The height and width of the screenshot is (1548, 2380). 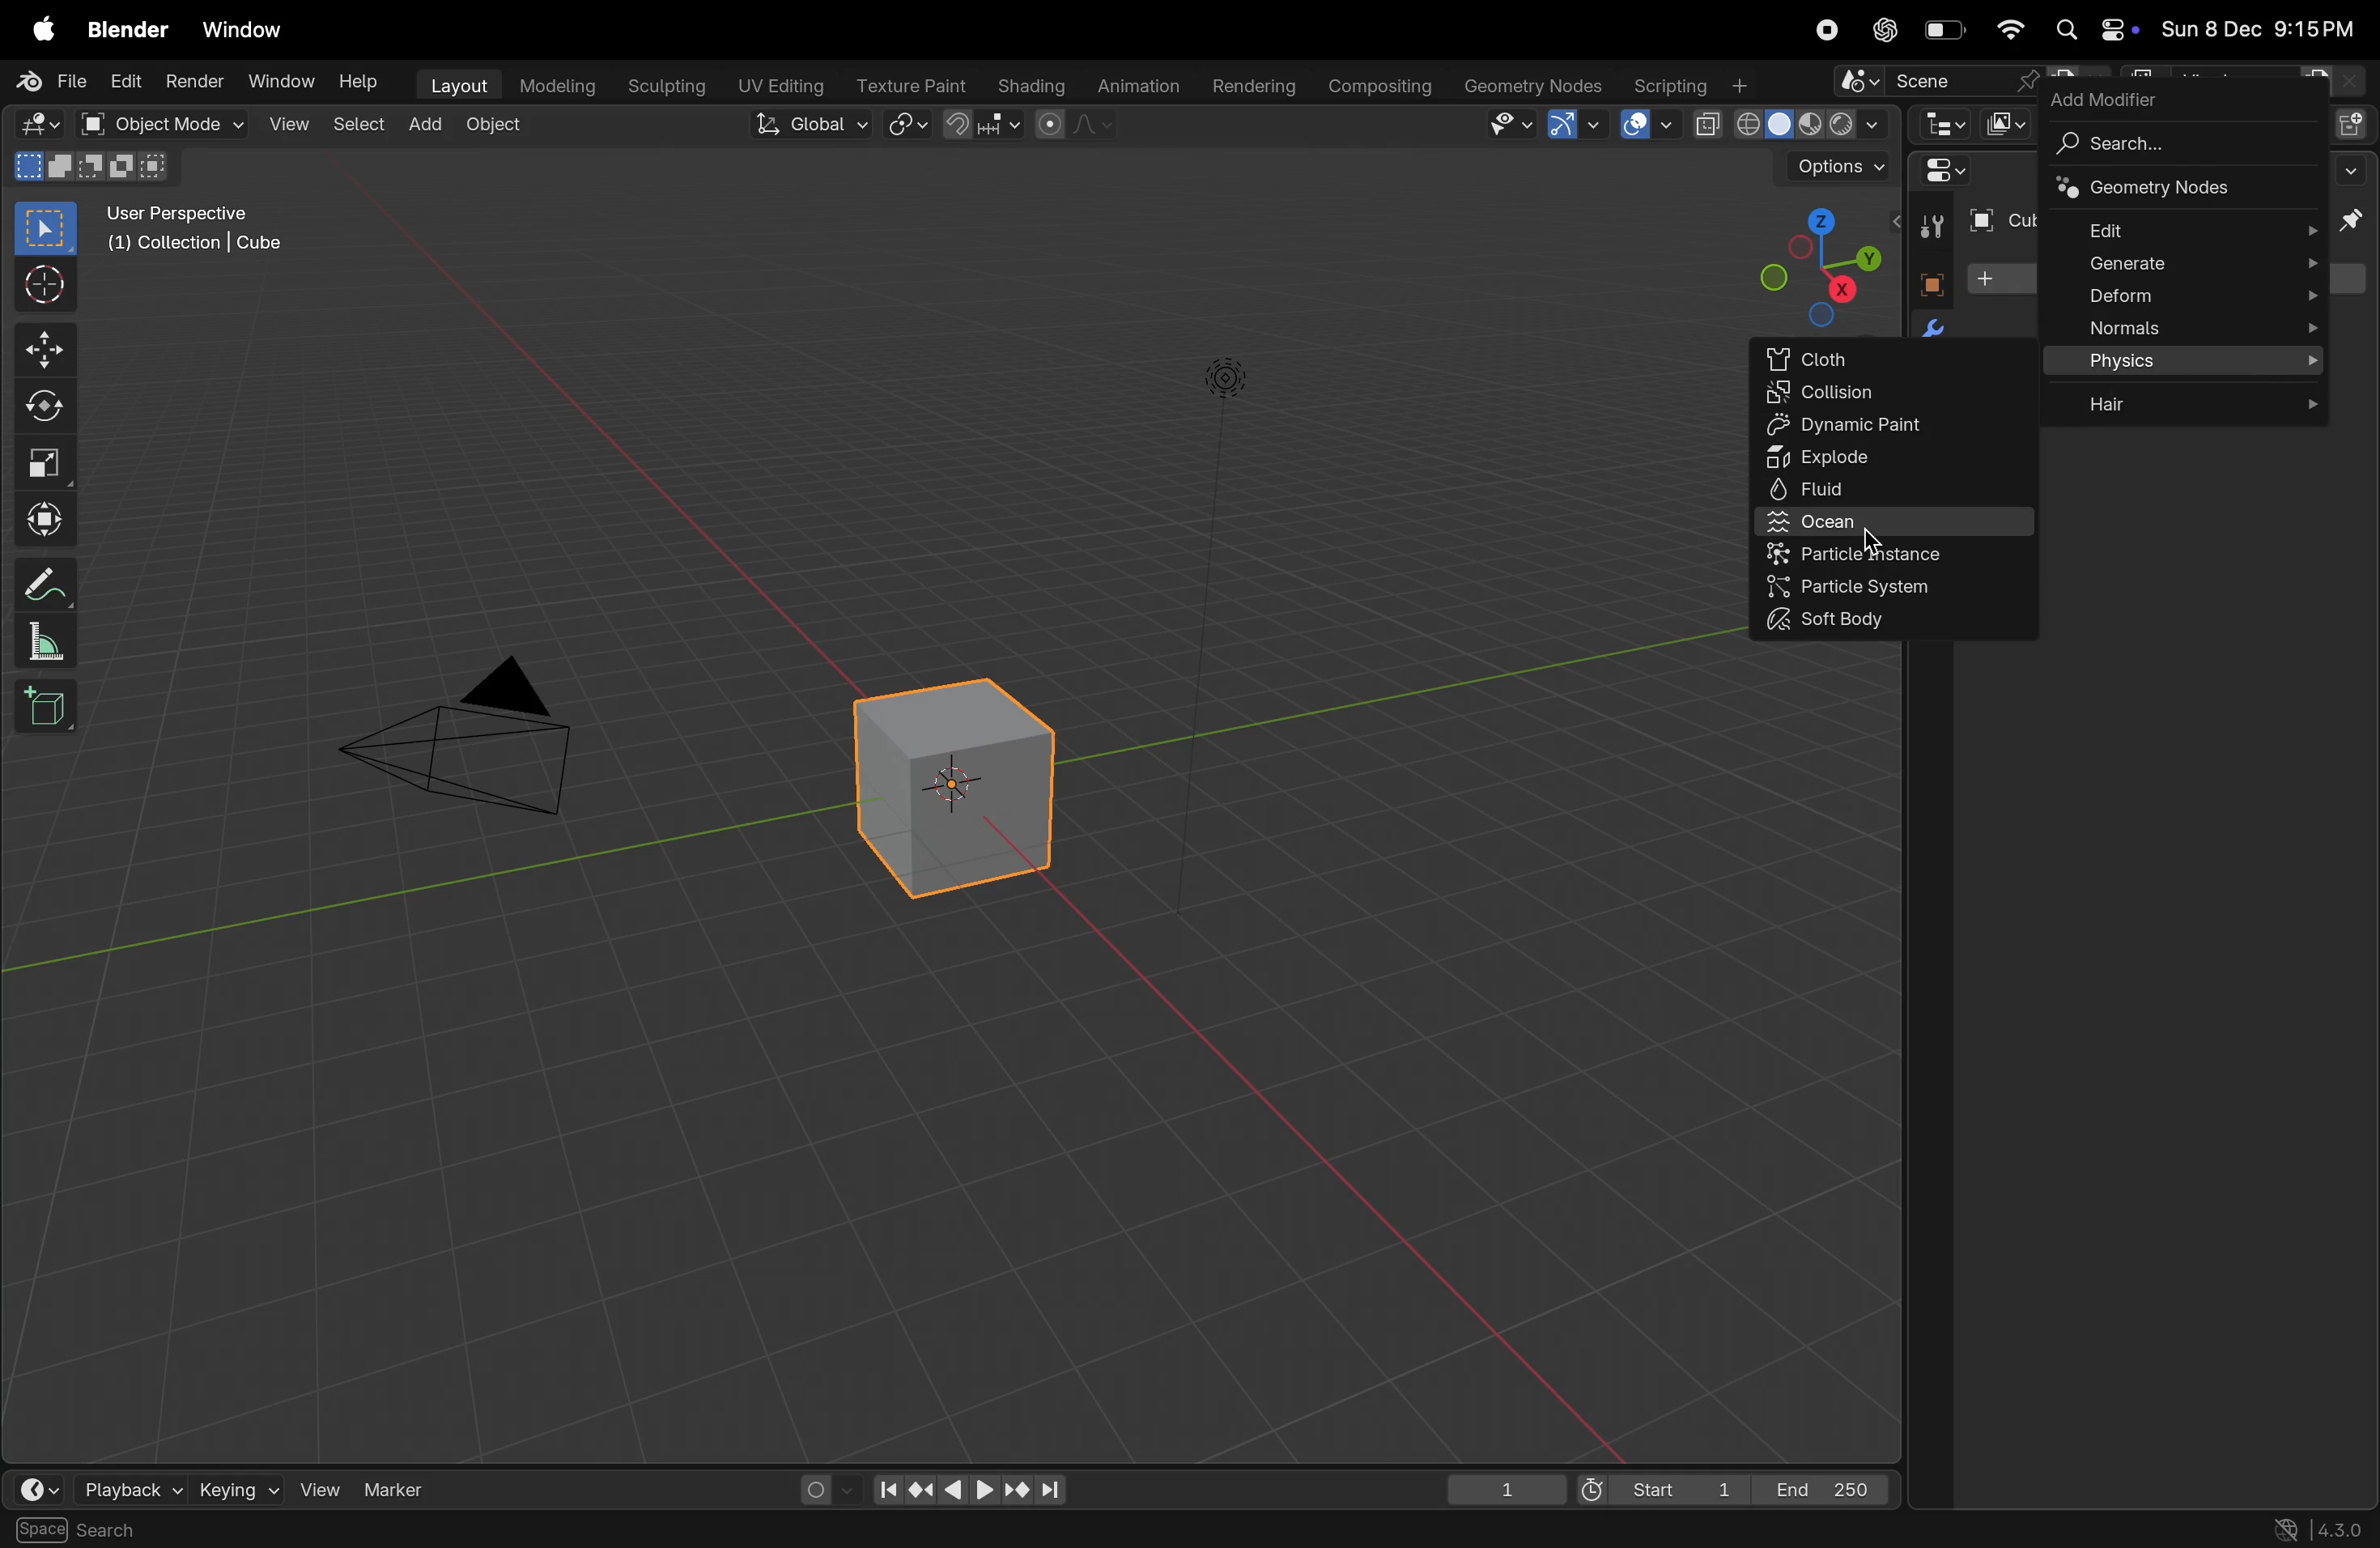 What do you see at coordinates (47, 228) in the screenshot?
I see `select box` at bounding box center [47, 228].